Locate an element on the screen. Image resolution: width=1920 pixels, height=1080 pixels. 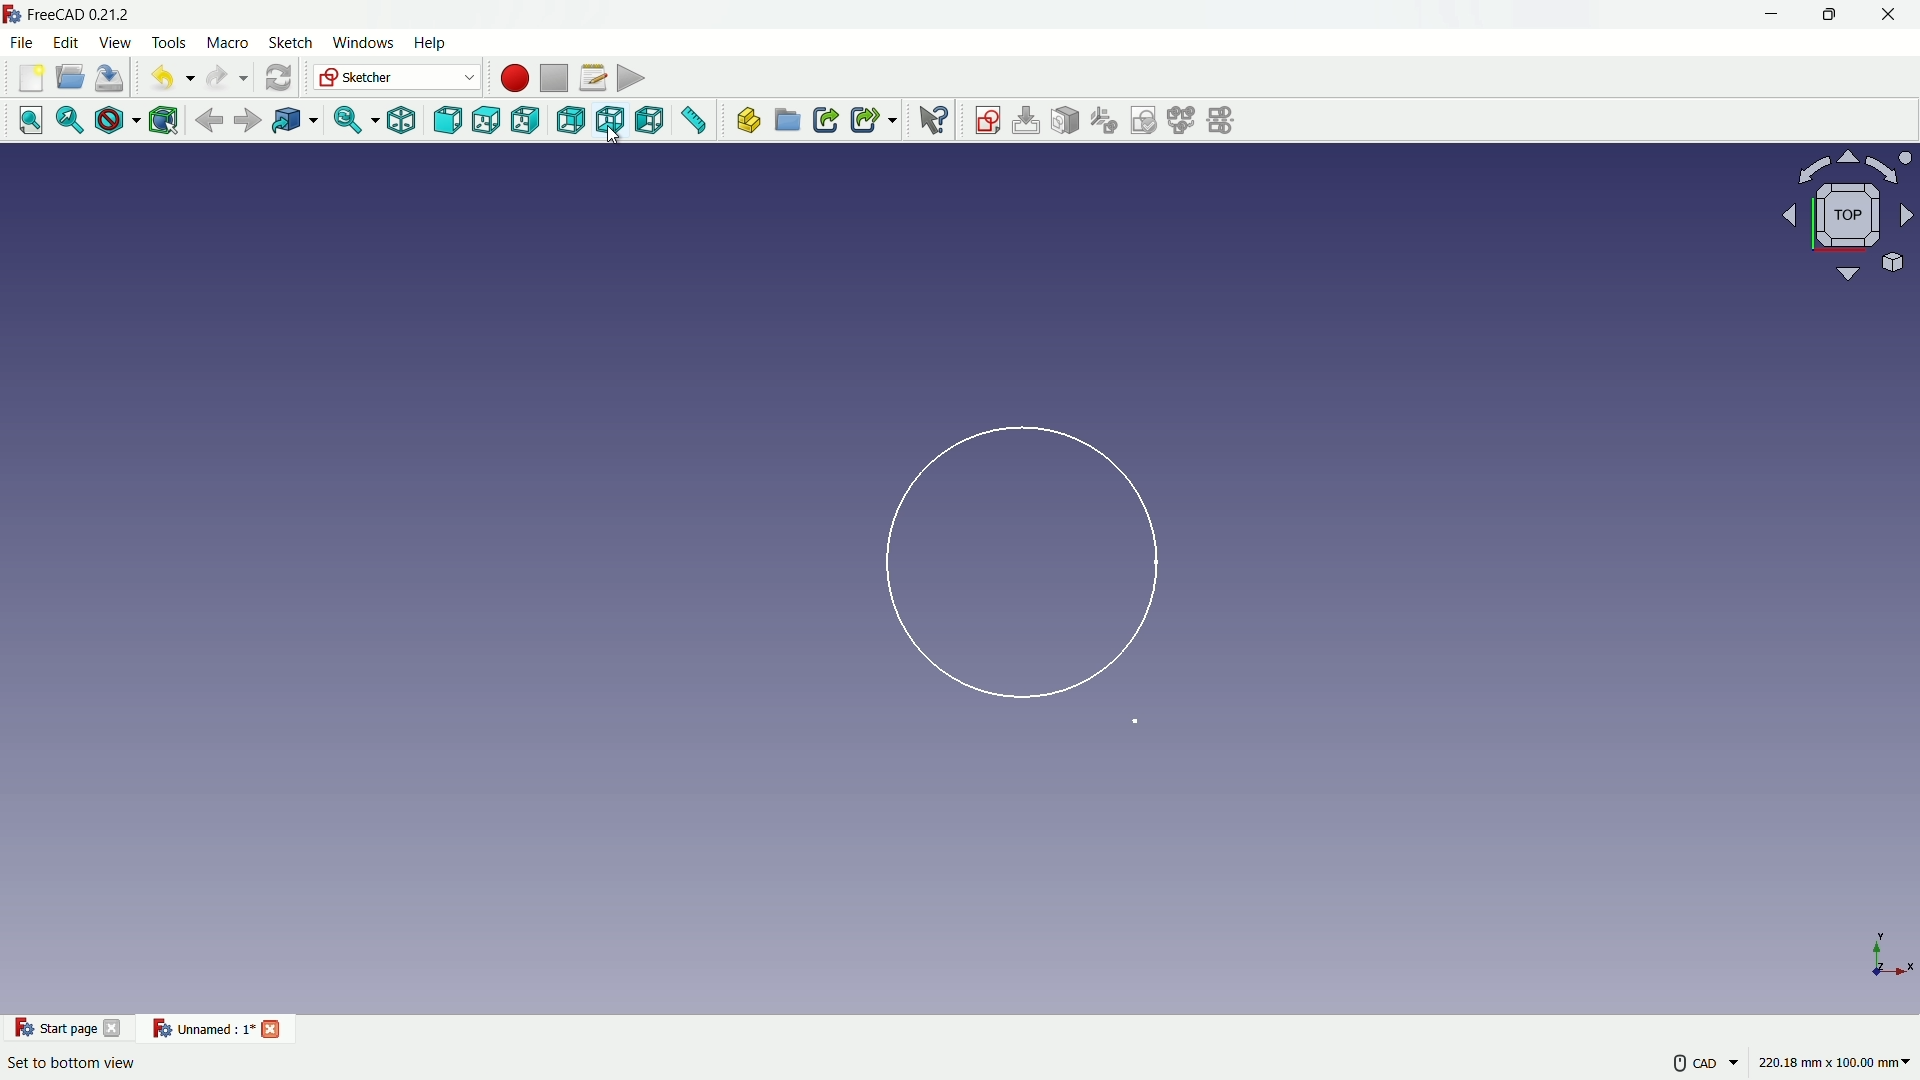
merge sketches is located at coordinates (1184, 121).